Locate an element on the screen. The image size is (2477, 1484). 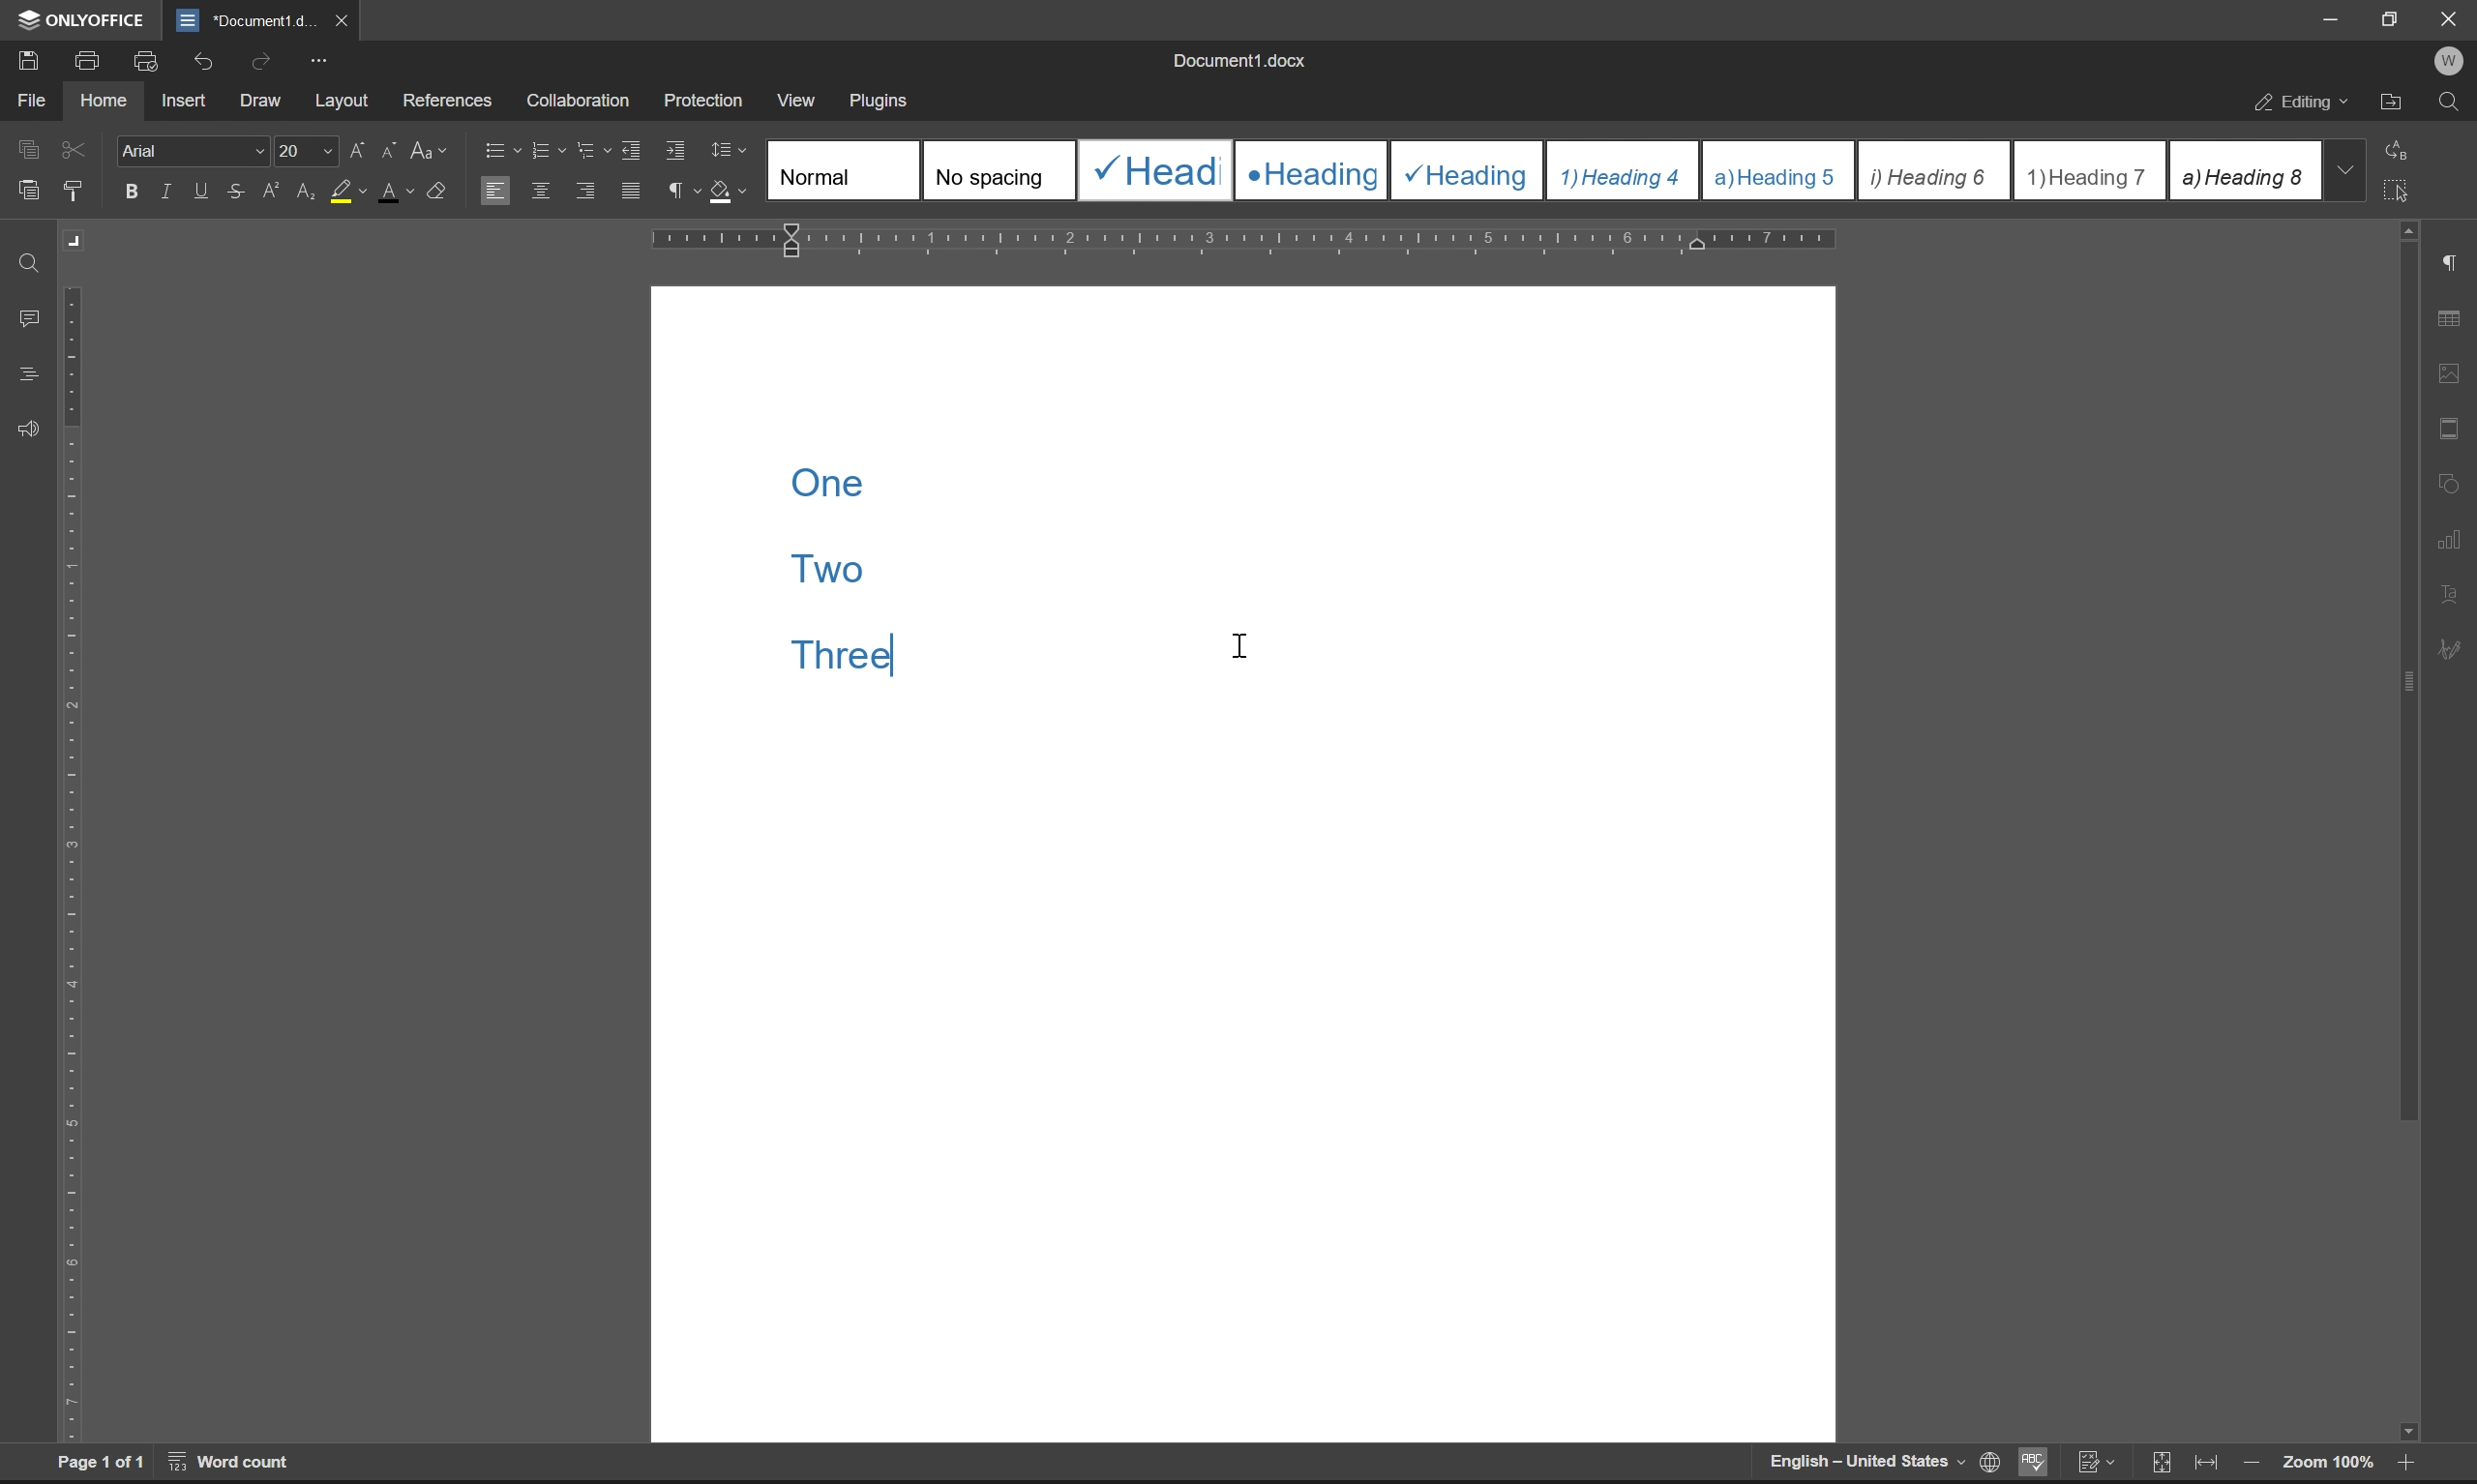
Close is located at coordinates (2451, 19).